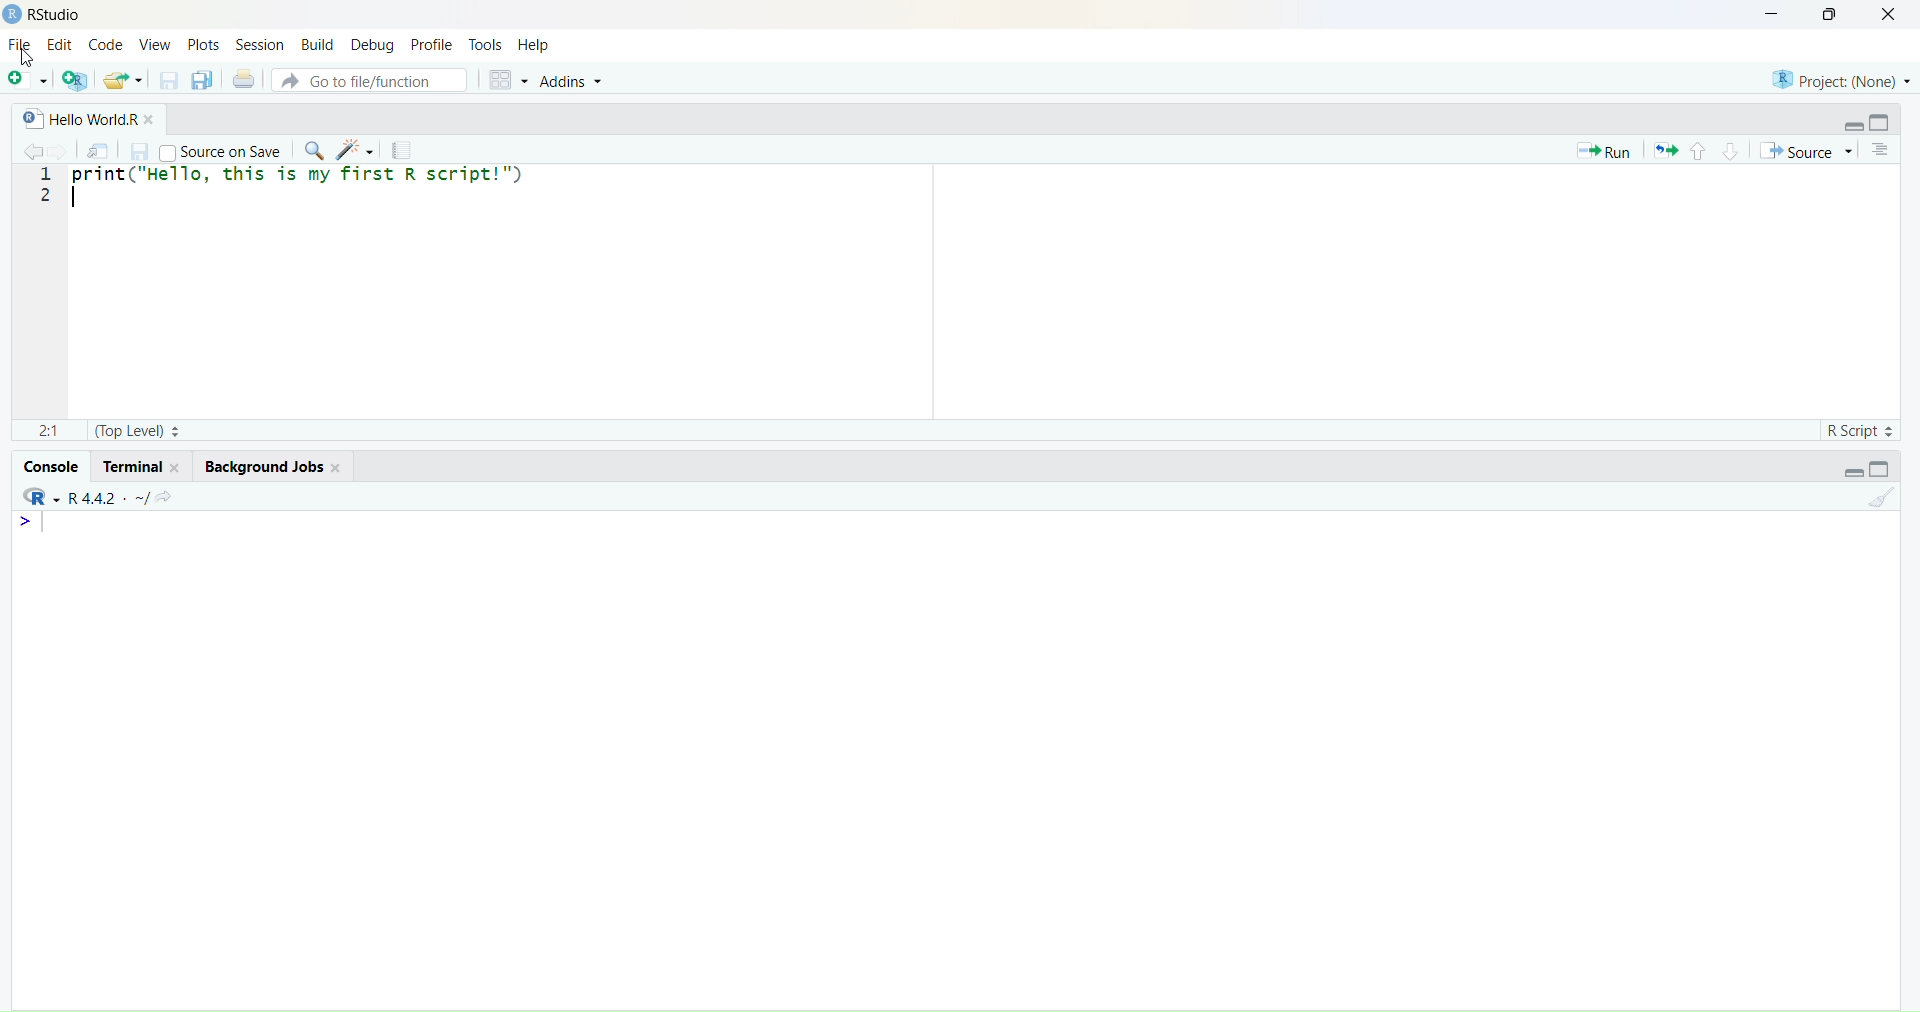 Image resolution: width=1920 pixels, height=1012 pixels. What do you see at coordinates (155, 46) in the screenshot?
I see `View` at bounding box center [155, 46].